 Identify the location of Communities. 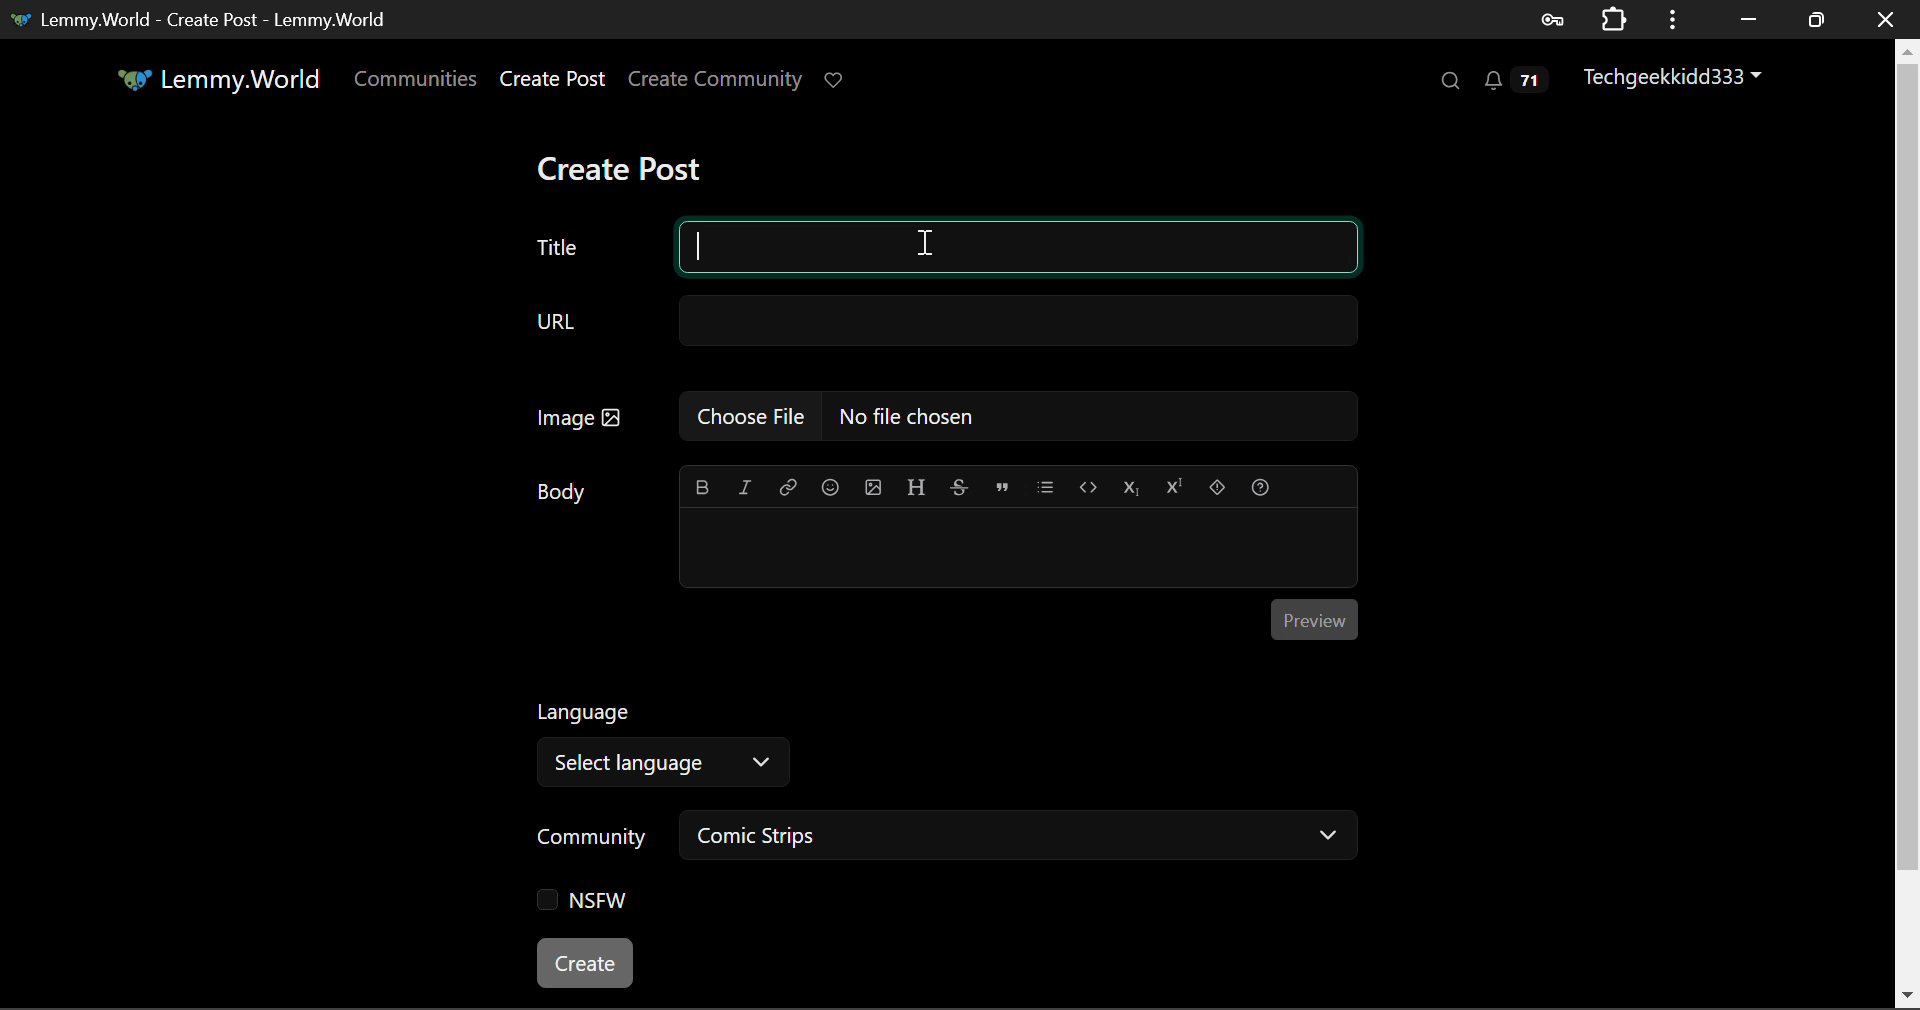
(418, 82).